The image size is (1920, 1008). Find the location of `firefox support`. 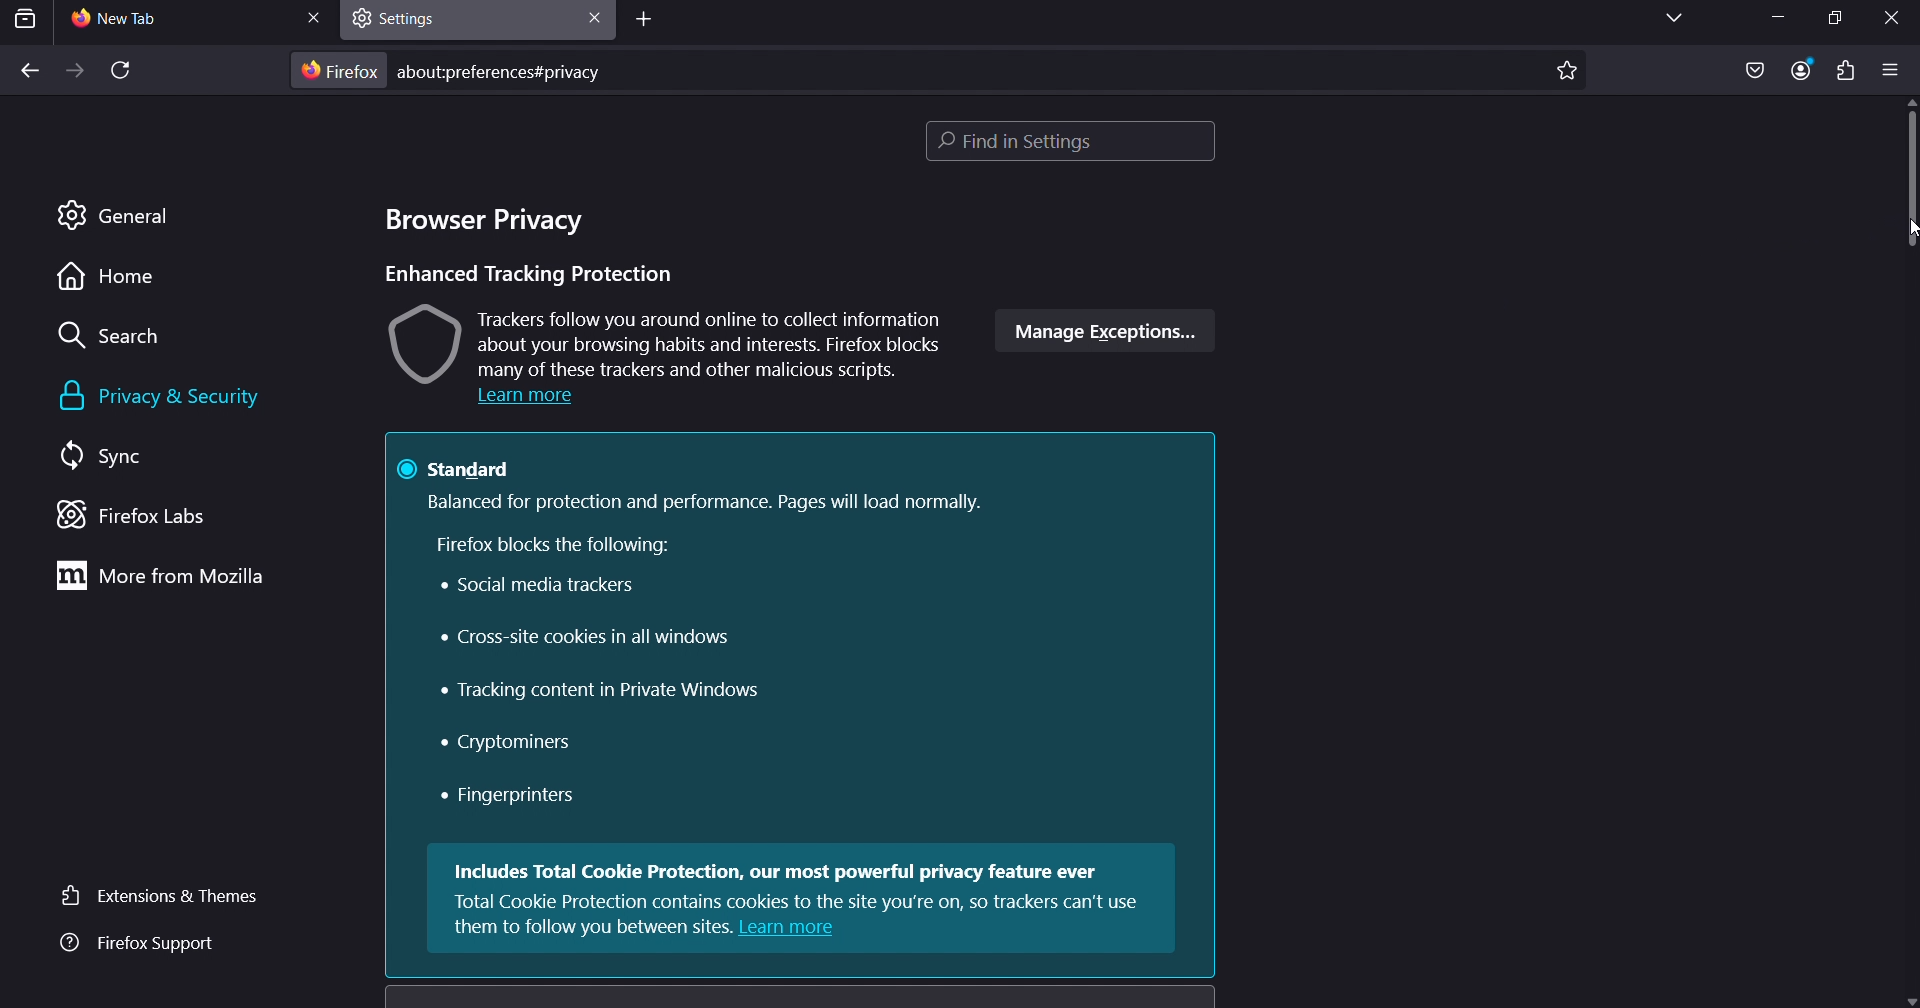

firefox support is located at coordinates (134, 944).